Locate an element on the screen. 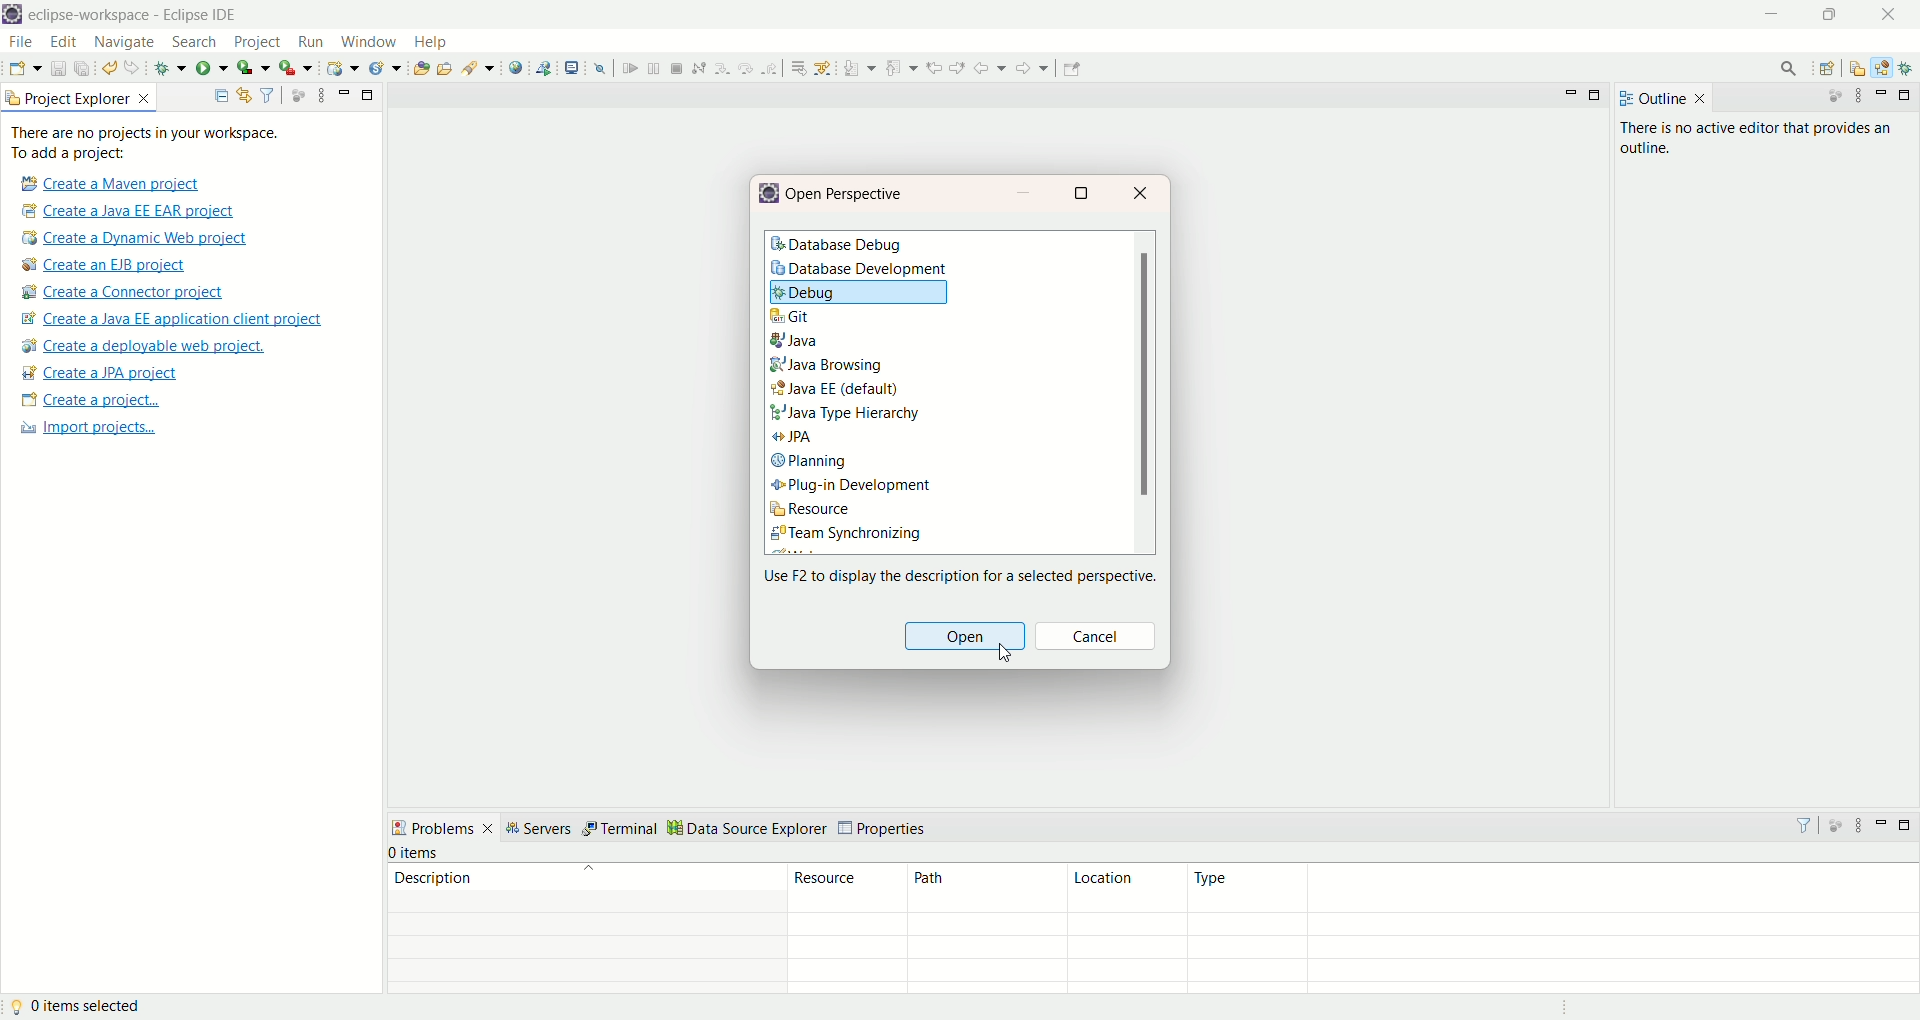 This screenshot has width=1920, height=1020. git is located at coordinates (790, 316).